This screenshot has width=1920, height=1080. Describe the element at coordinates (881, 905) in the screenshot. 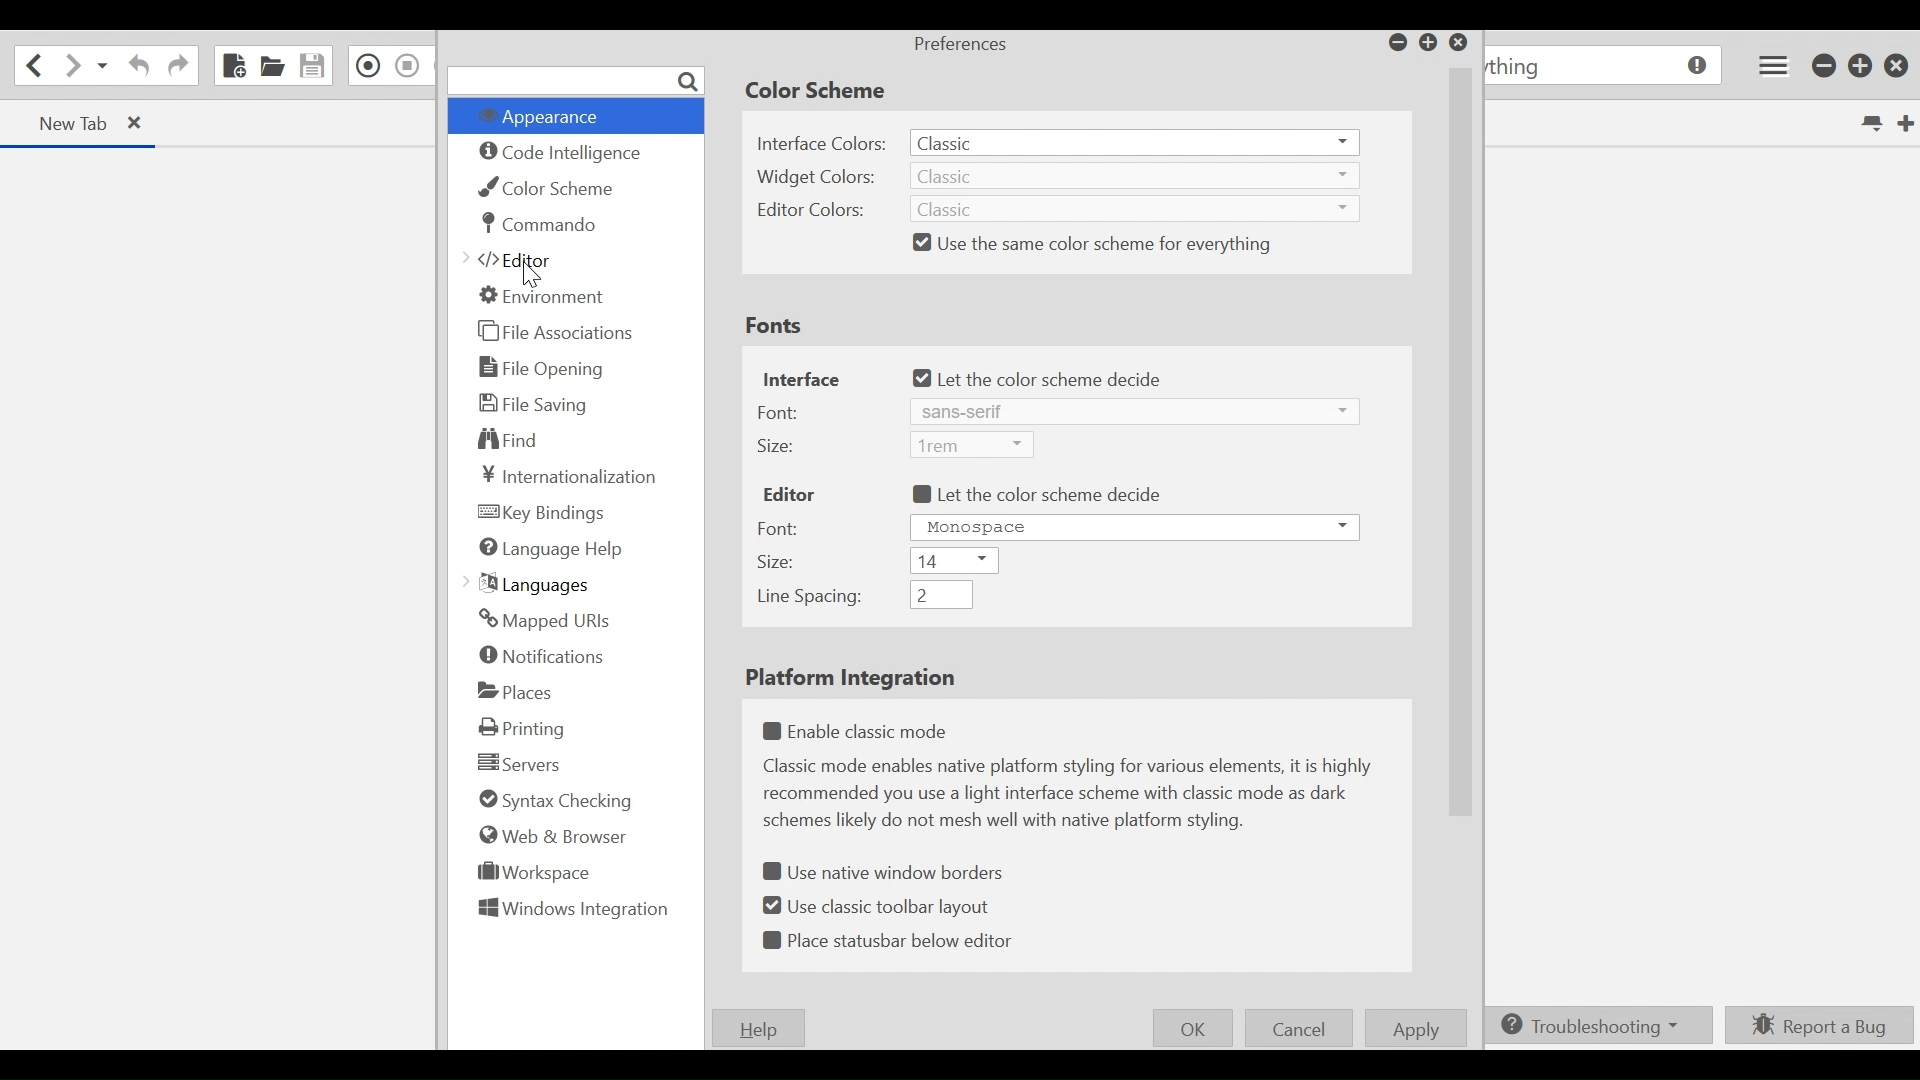

I see `(un)select classic toolbar layout` at that location.